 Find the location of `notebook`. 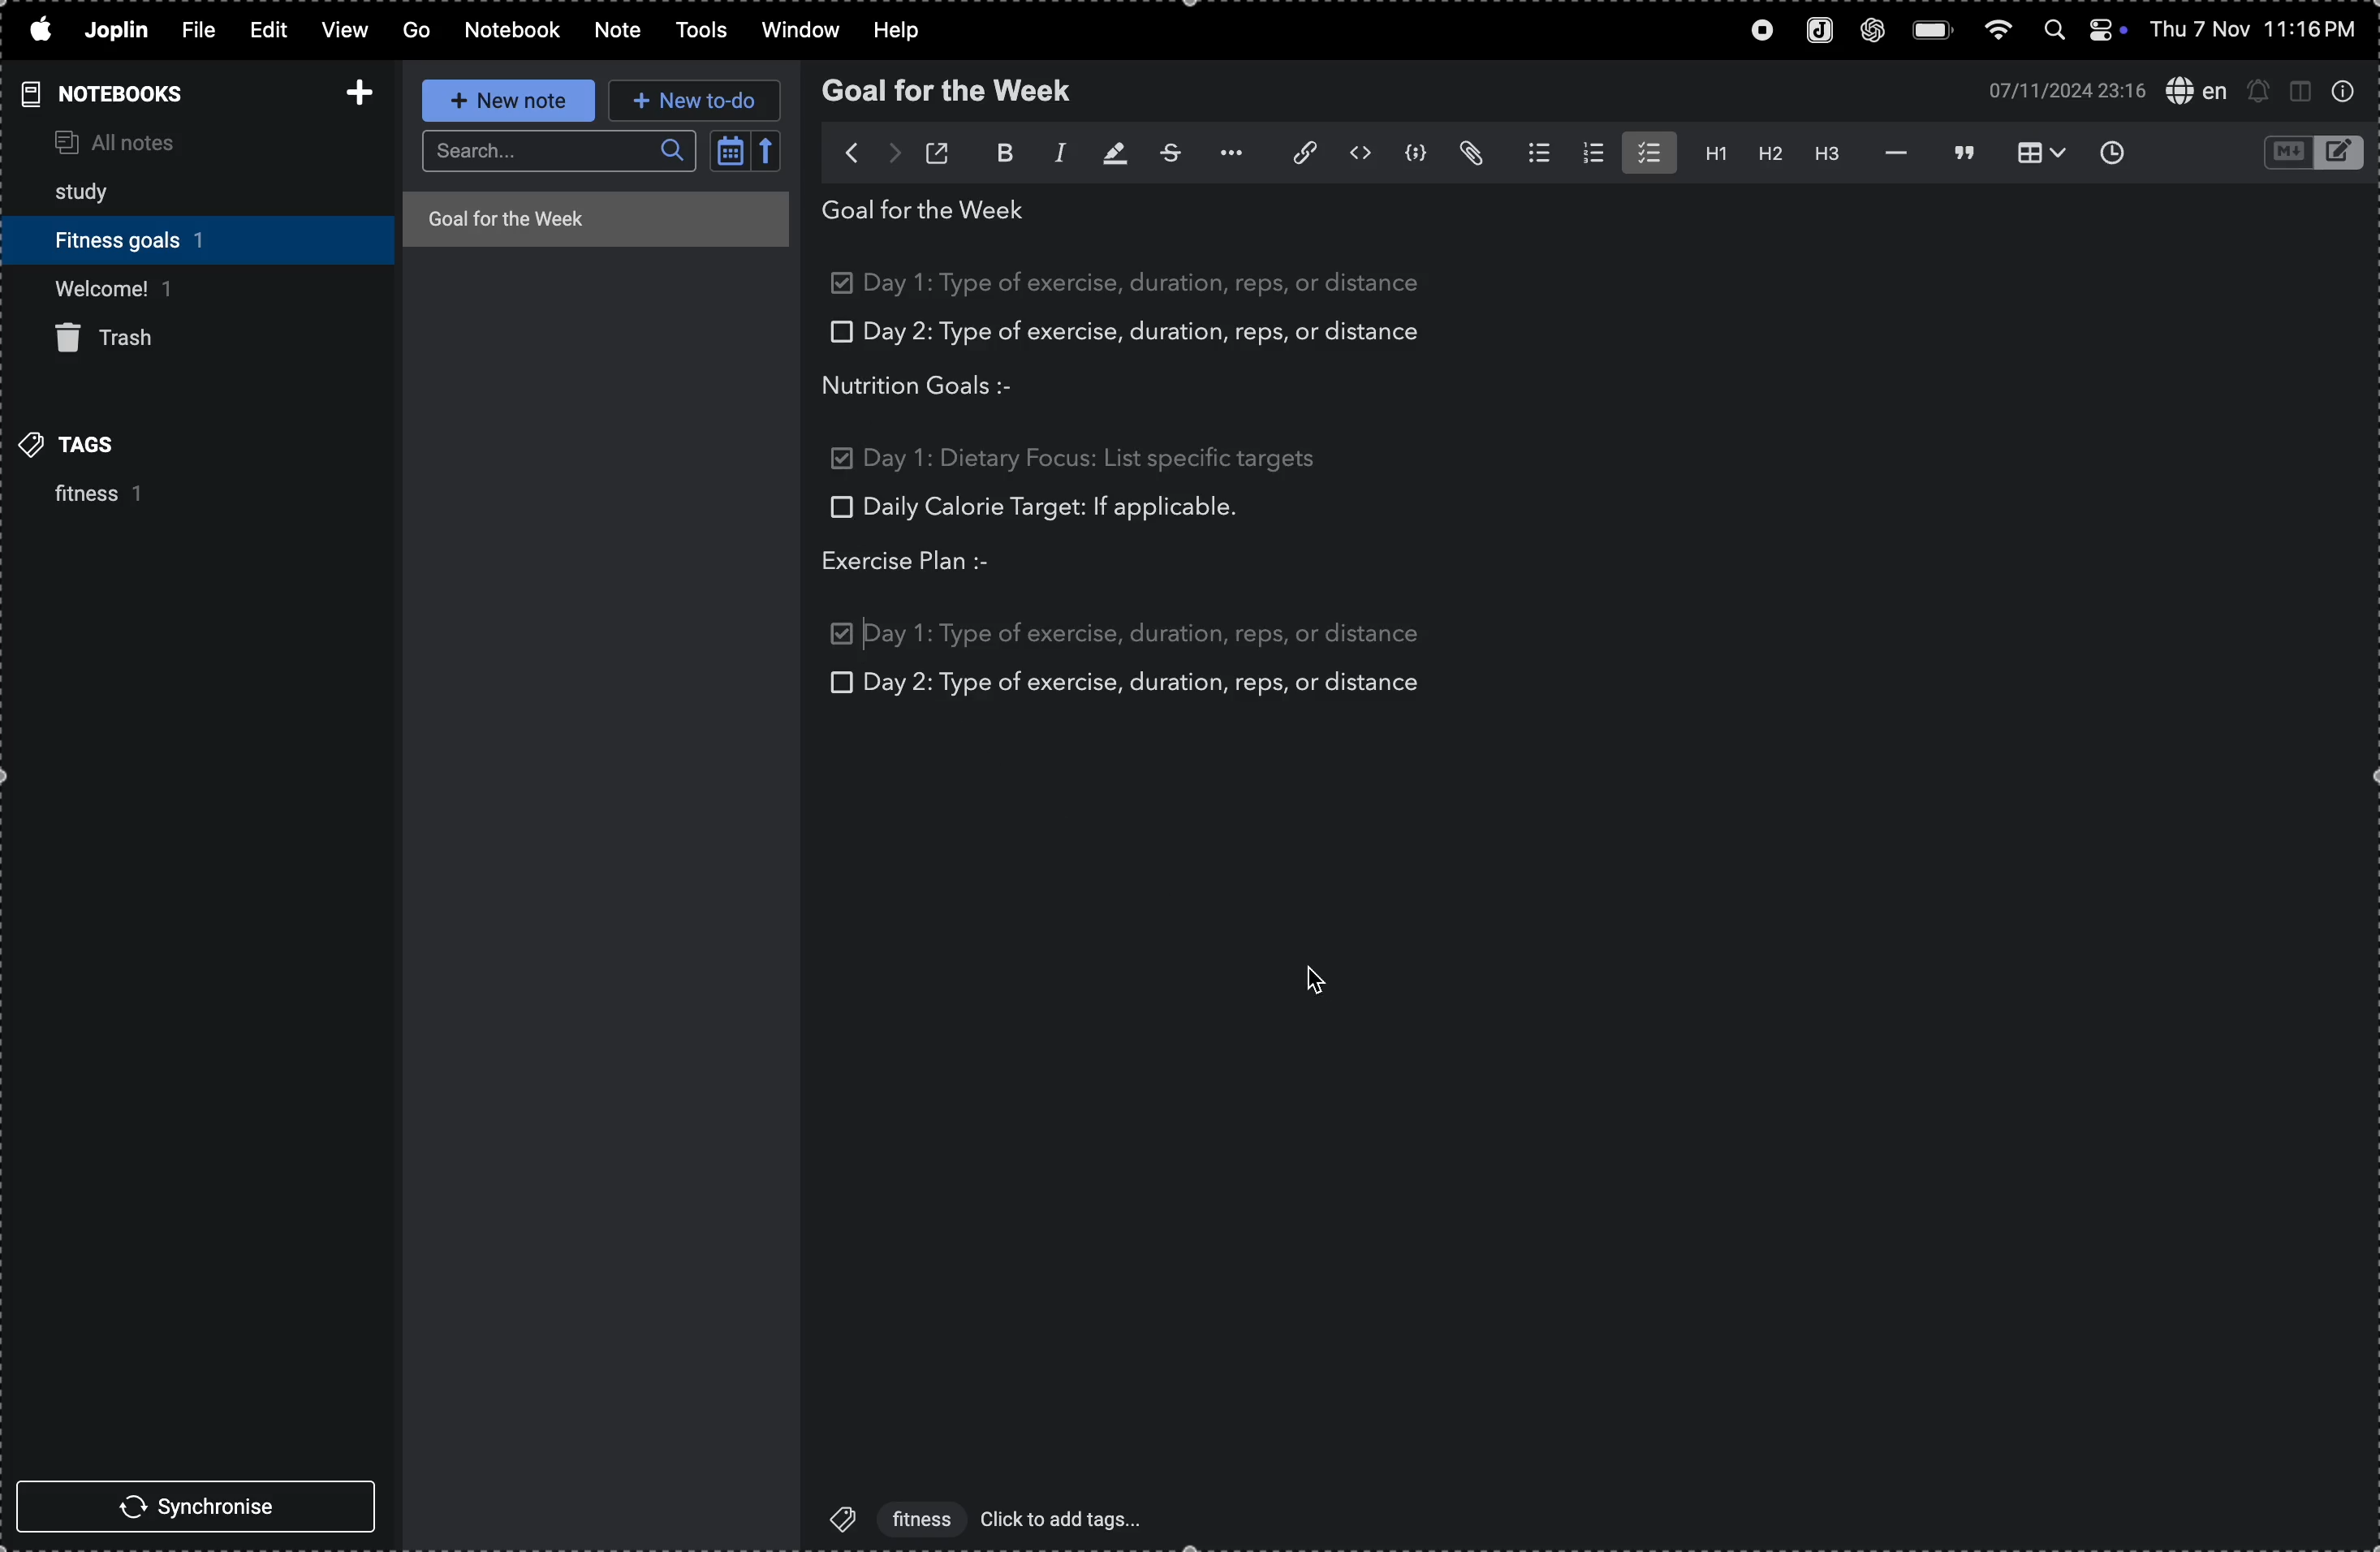

notebook is located at coordinates (514, 30).